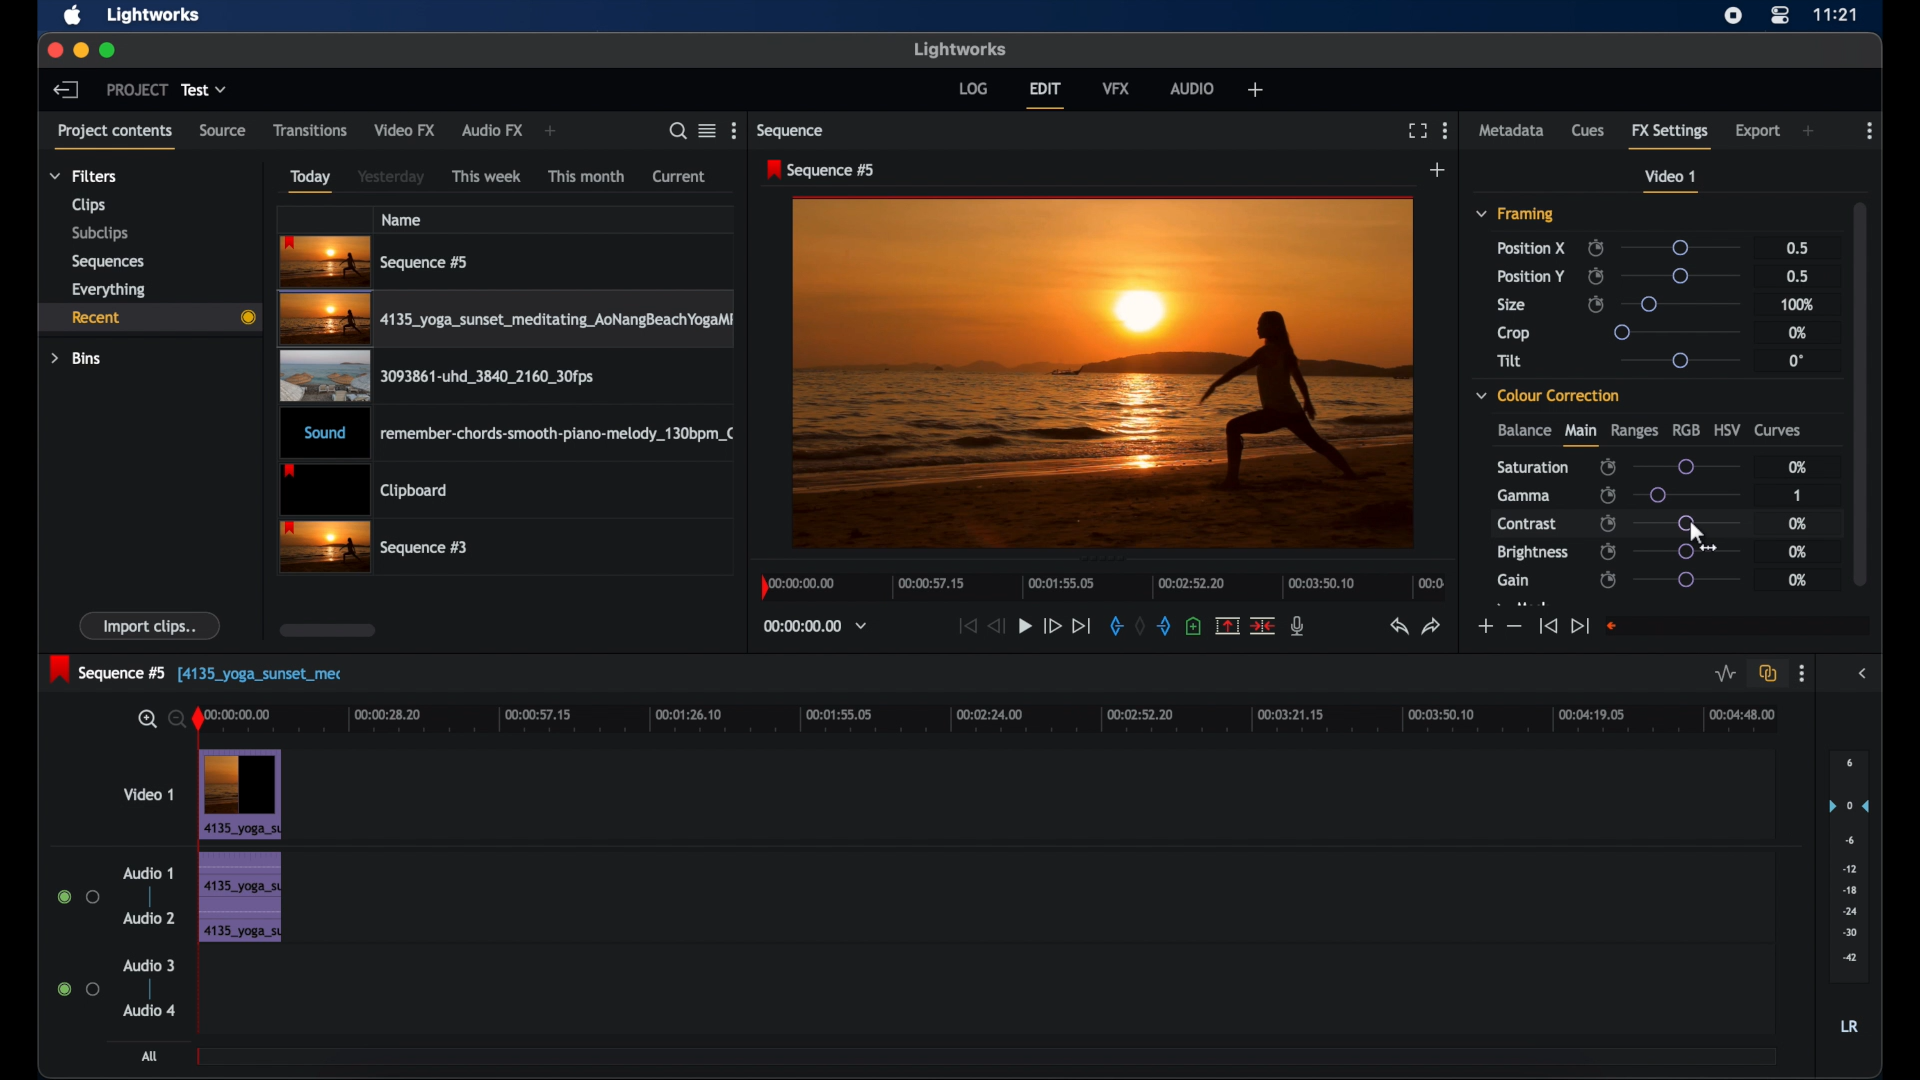 This screenshot has height=1080, width=1920. What do you see at coordinates (1513, 581) in the screenshot?
I see `gain` at bounding box center [1513, 581].